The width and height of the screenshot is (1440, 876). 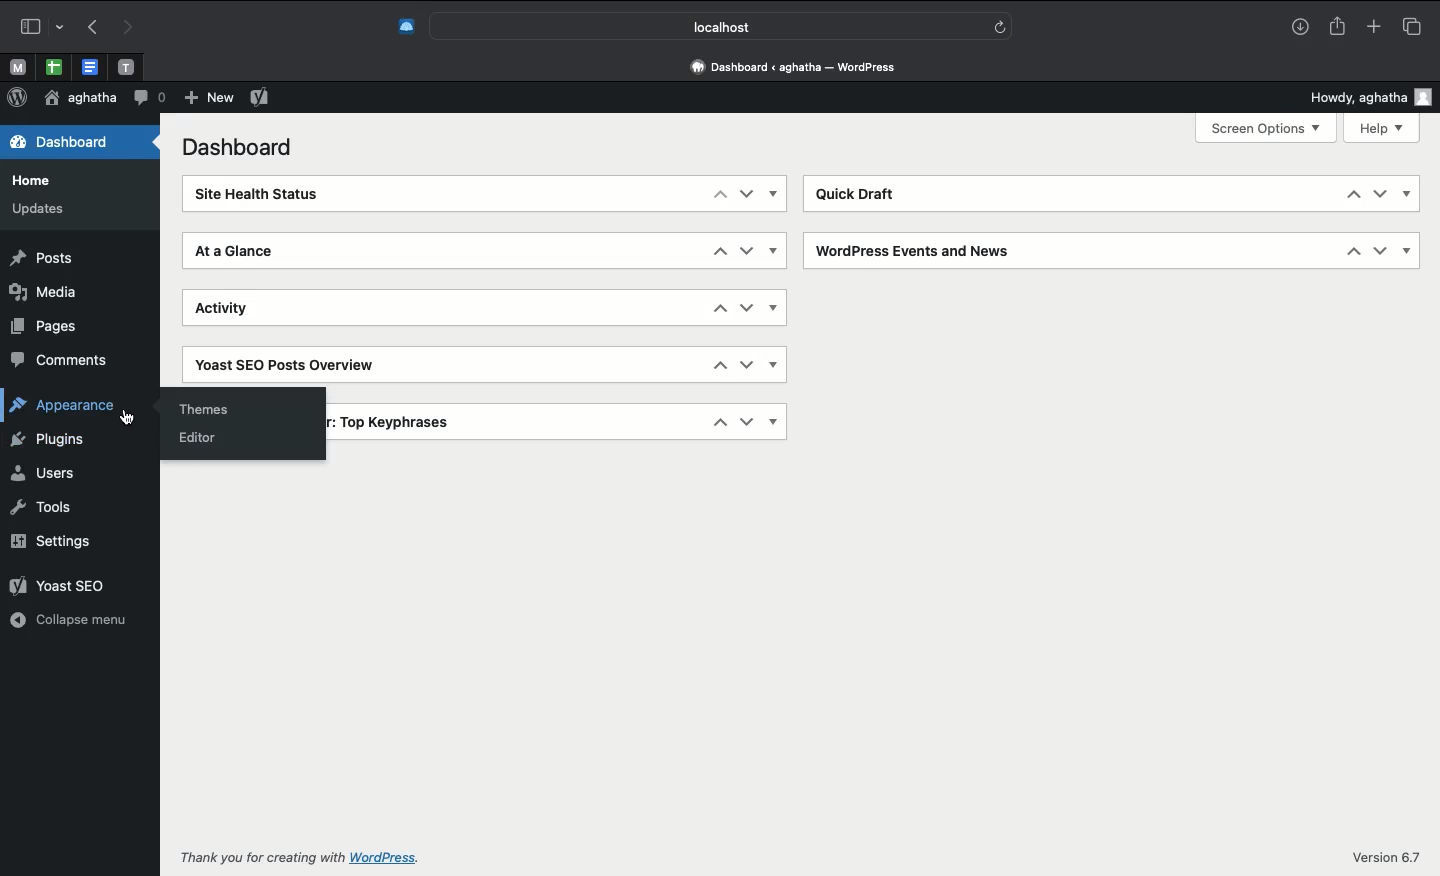 I want to click on Wordpress, so click(x=17, y=98).